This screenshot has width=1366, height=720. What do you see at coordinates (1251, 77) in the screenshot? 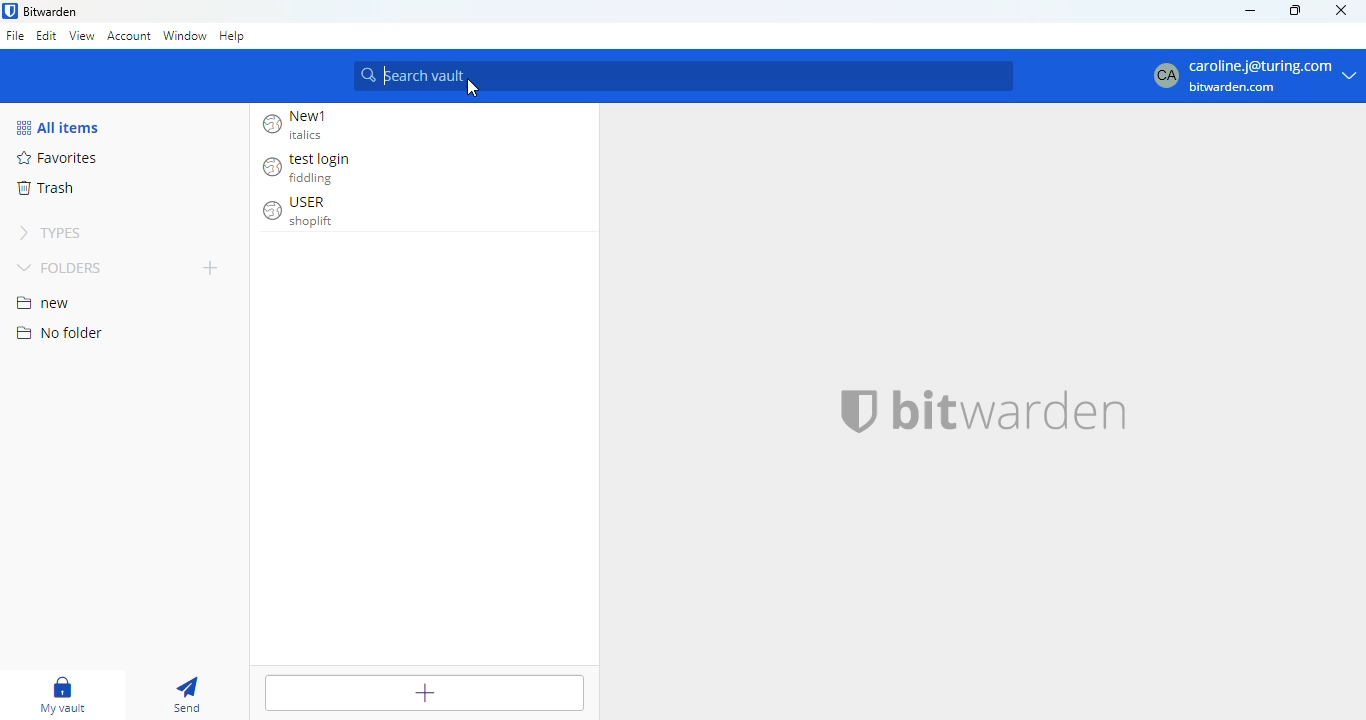
I see `caroline.j@turing.com   bitwarden.com` at bounding box center [1251, 77].